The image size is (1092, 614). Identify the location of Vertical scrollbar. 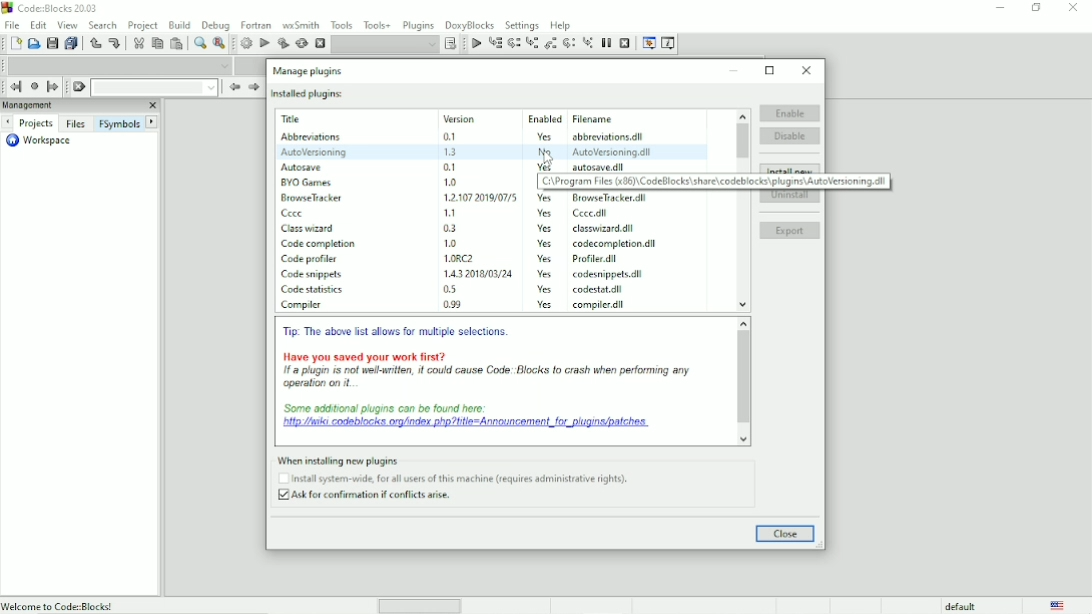
(743, 142).